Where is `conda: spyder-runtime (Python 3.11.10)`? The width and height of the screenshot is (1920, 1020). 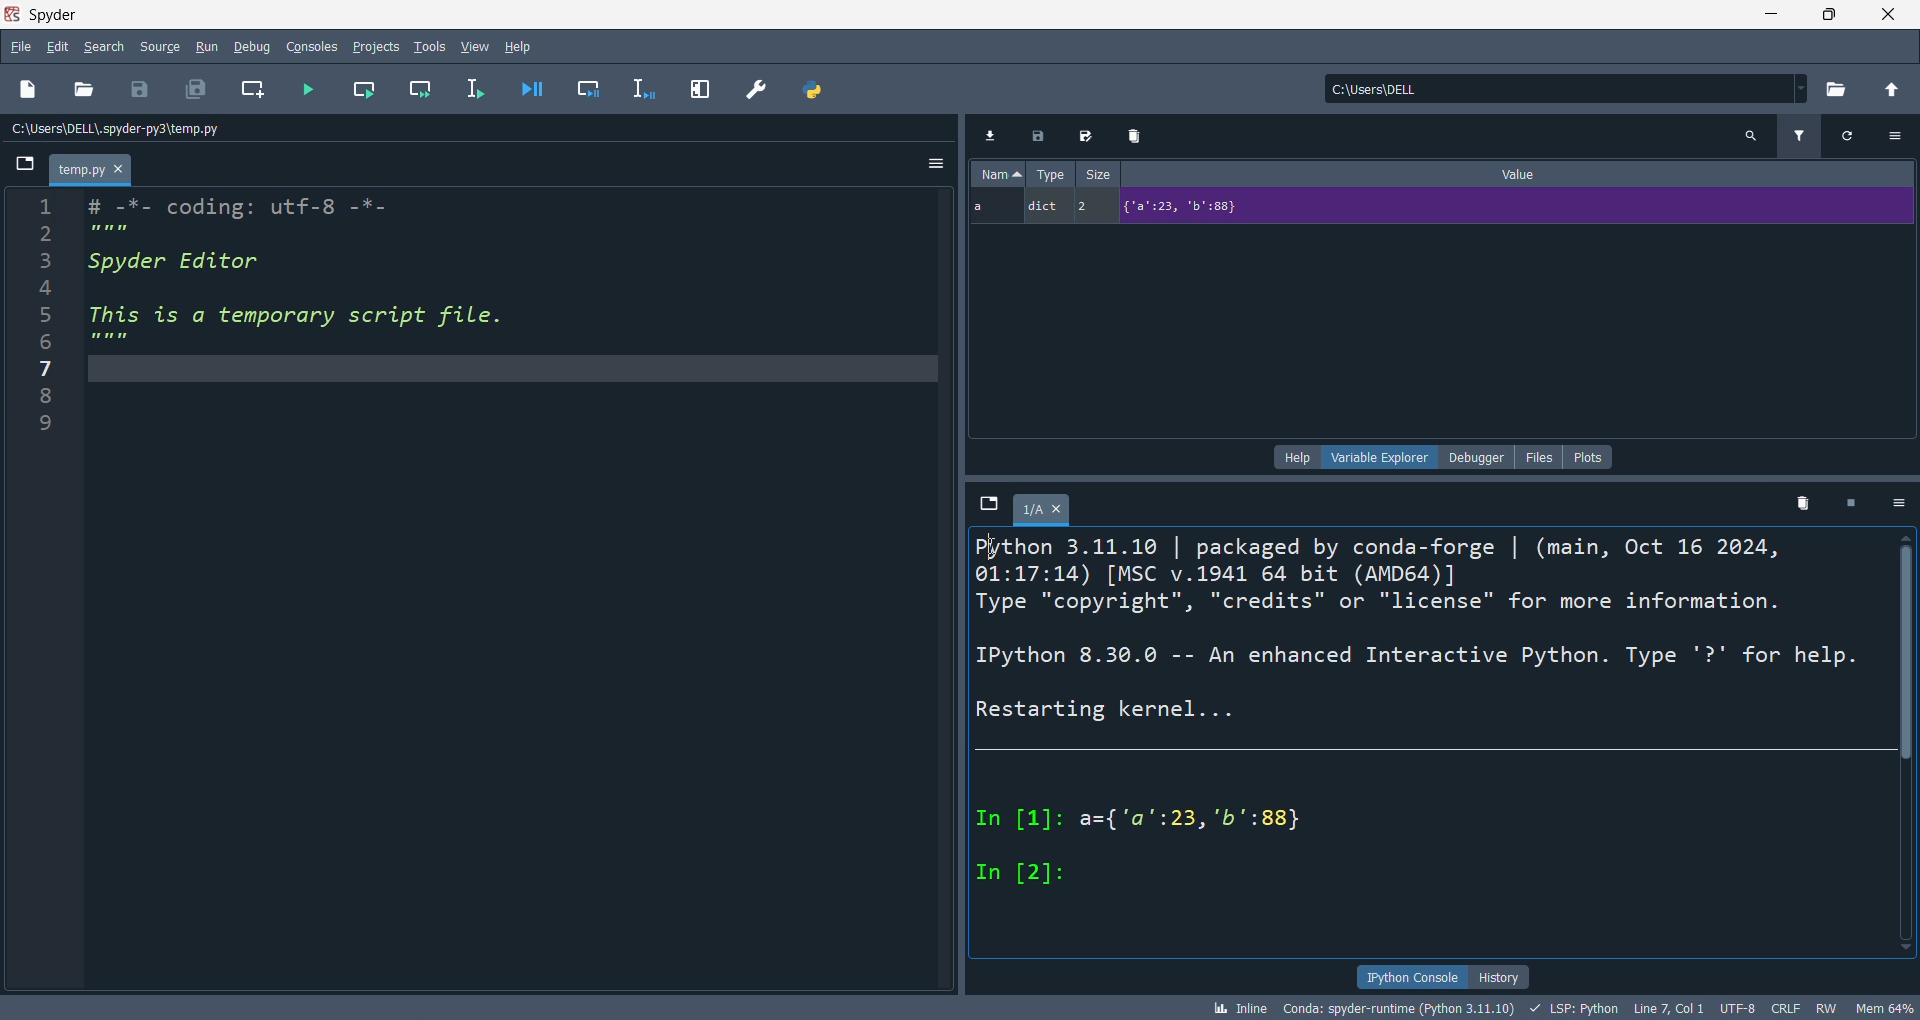 conda: spyder-runtime (Python 3.11.10) is located at coordinates (1394, 1010).